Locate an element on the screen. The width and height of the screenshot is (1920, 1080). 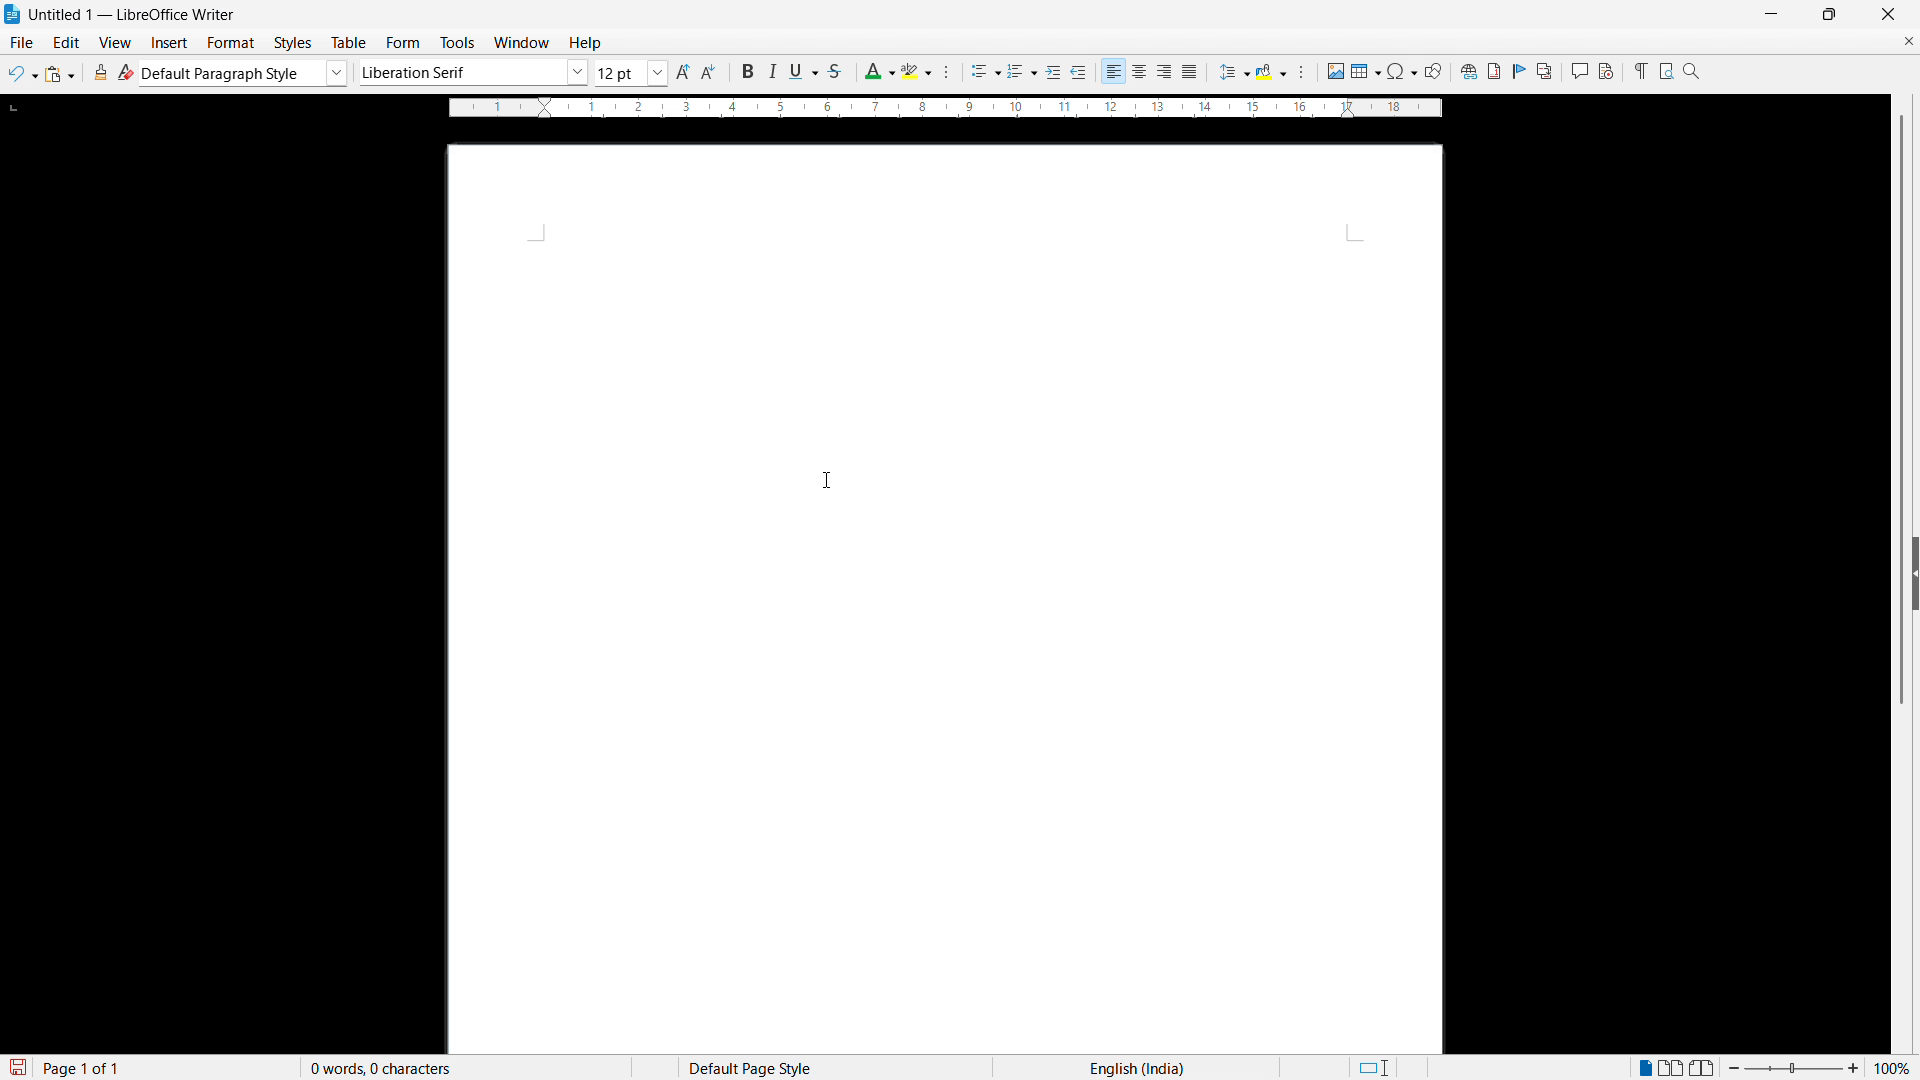
Background colour  is located at coordinates (1272, 72).